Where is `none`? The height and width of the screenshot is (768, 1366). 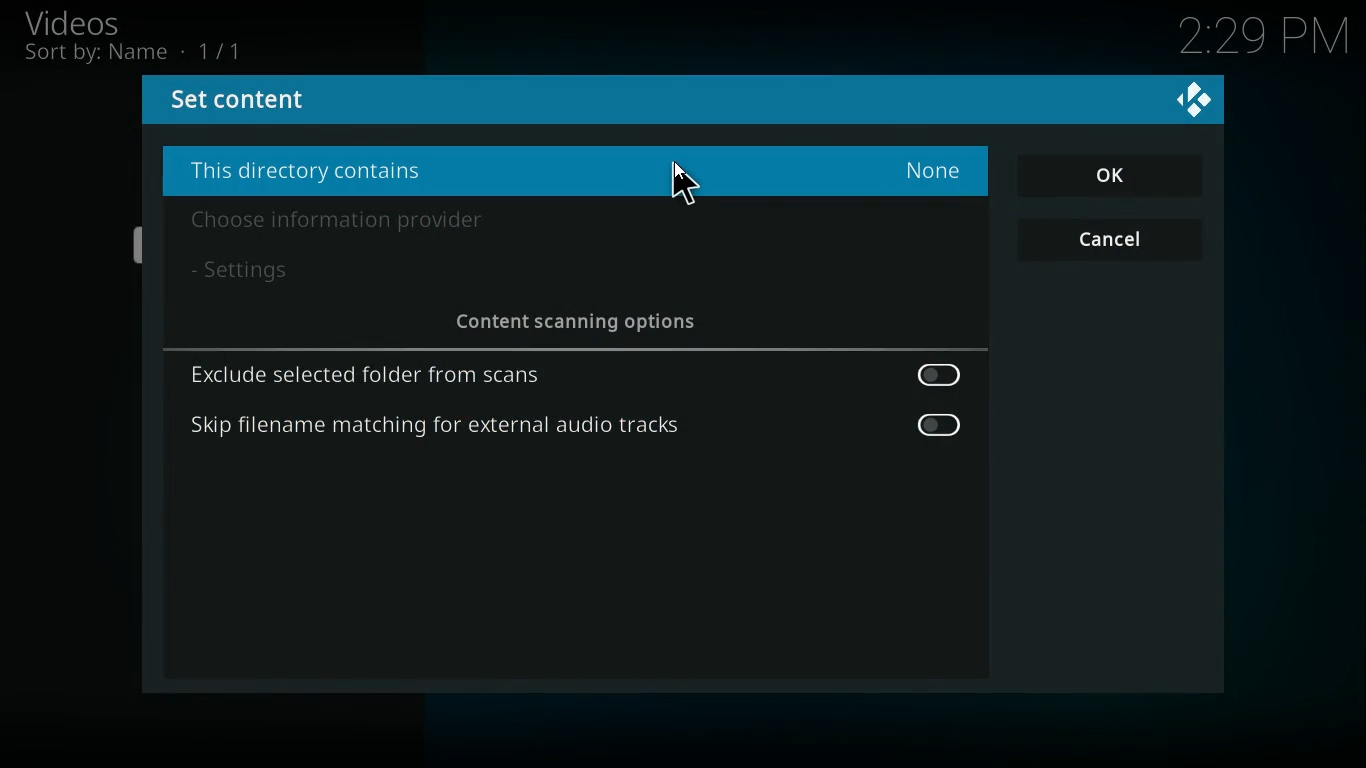
none is located at coordinates (933, 171).